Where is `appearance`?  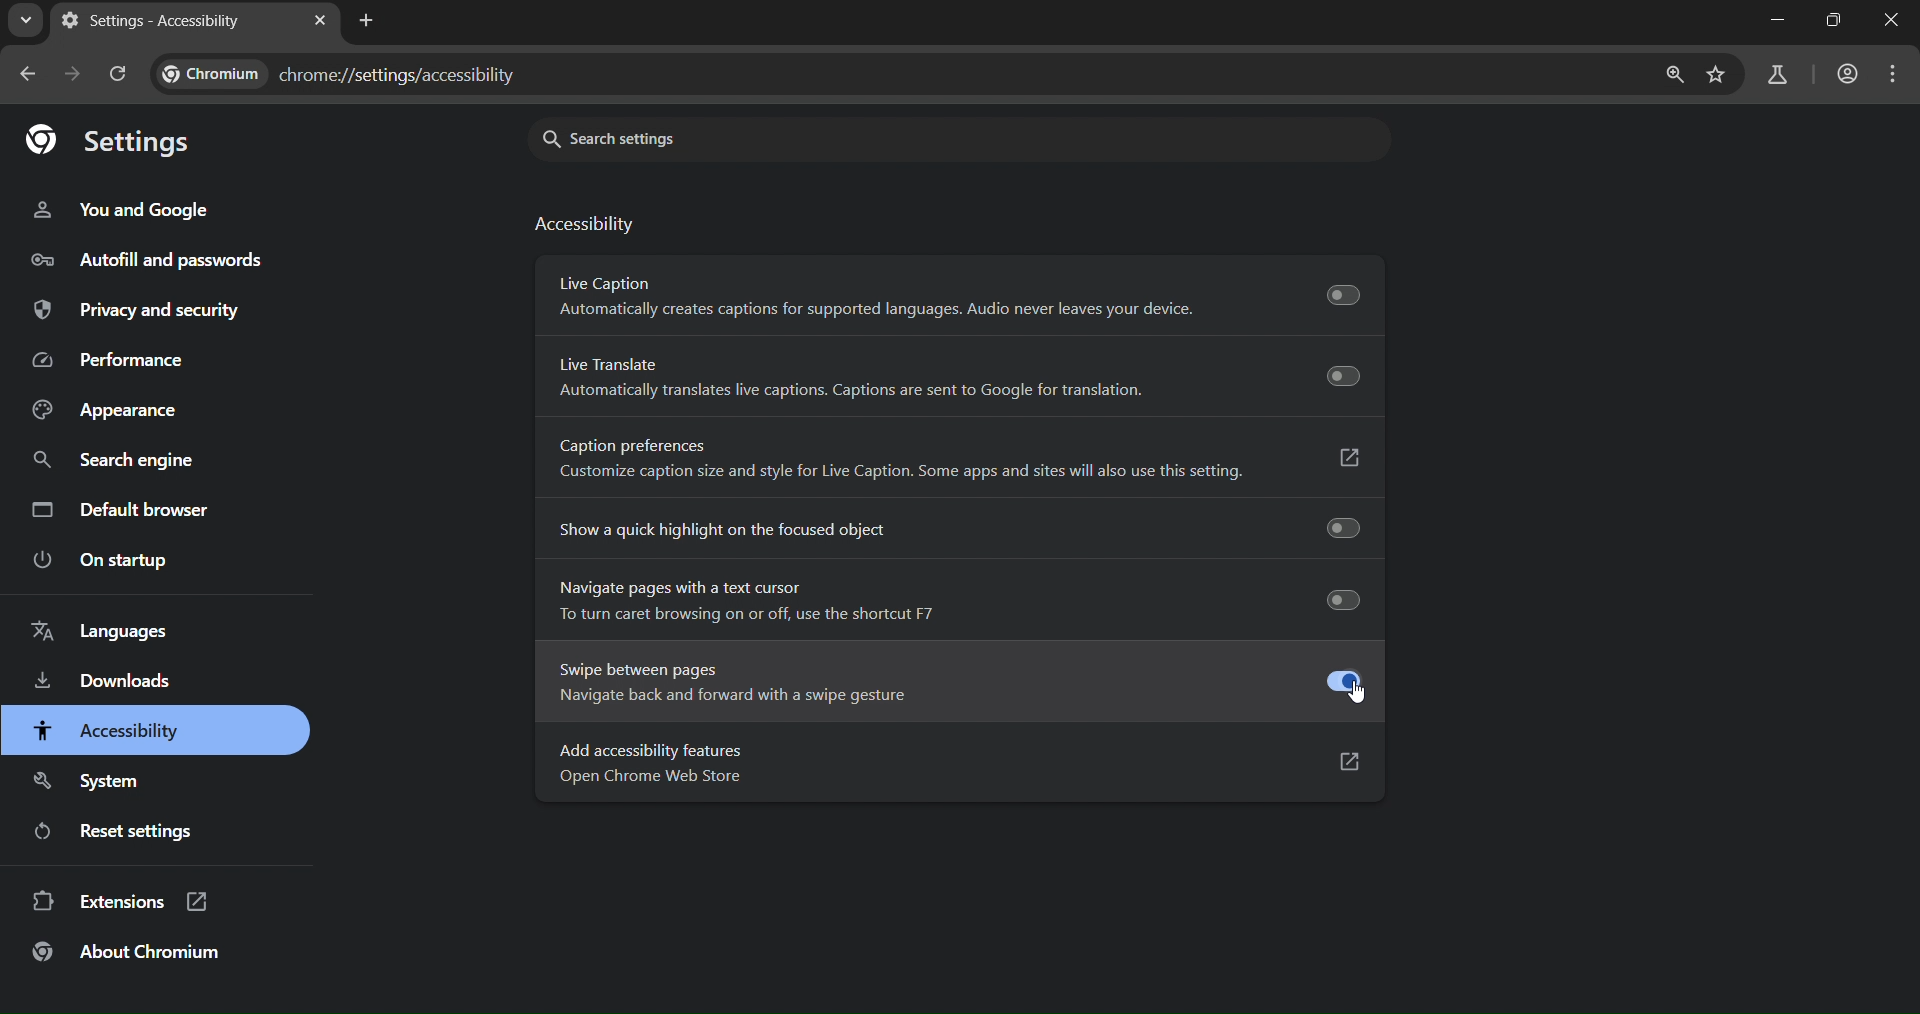 appearance is located at coordinates (101, 409).